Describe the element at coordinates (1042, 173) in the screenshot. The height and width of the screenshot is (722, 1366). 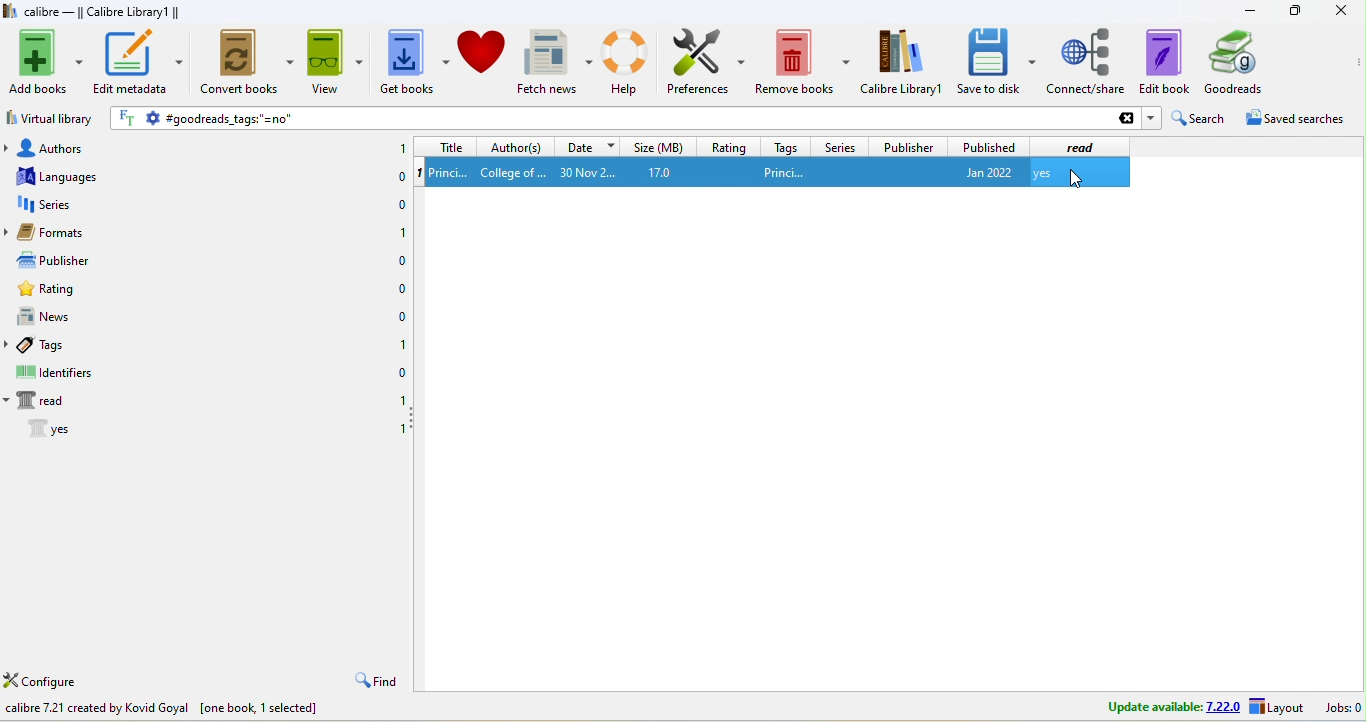
I see `yes` at that location.